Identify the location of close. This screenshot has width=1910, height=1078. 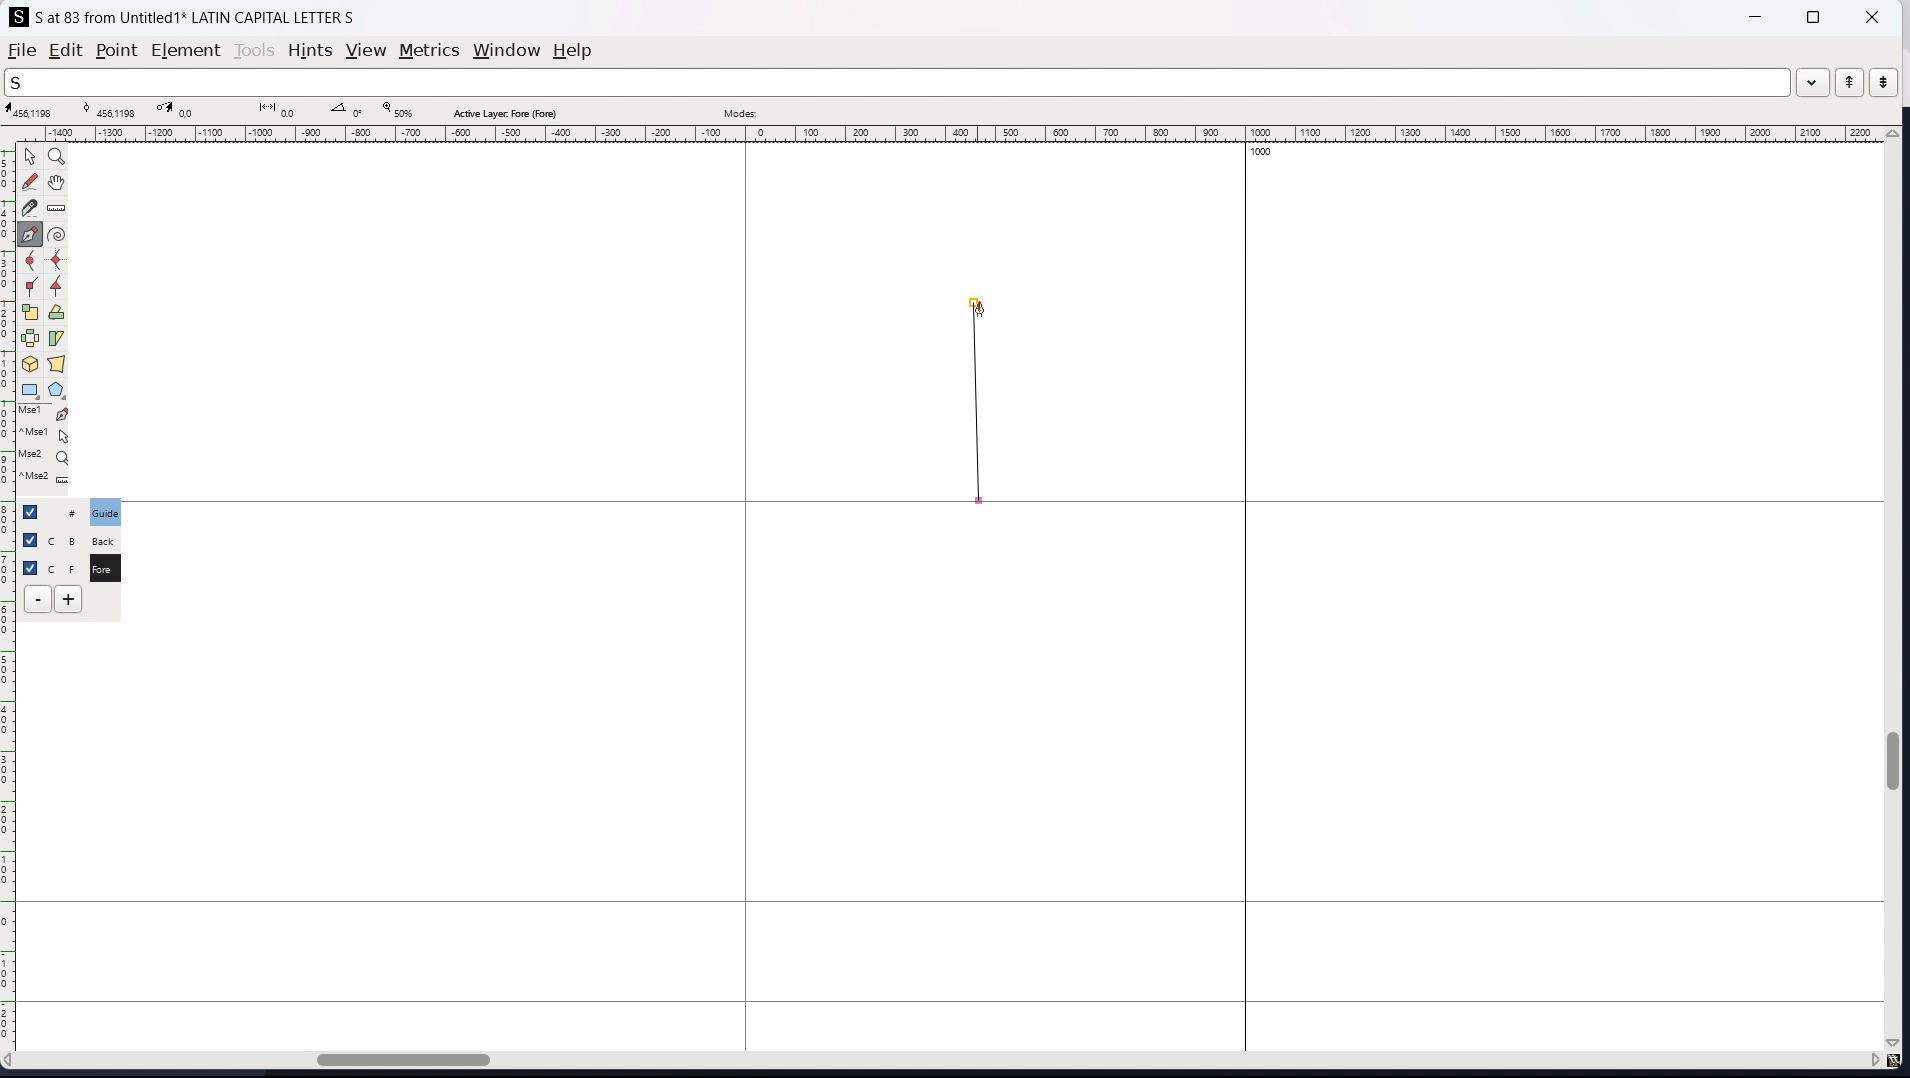
(1870, 16).